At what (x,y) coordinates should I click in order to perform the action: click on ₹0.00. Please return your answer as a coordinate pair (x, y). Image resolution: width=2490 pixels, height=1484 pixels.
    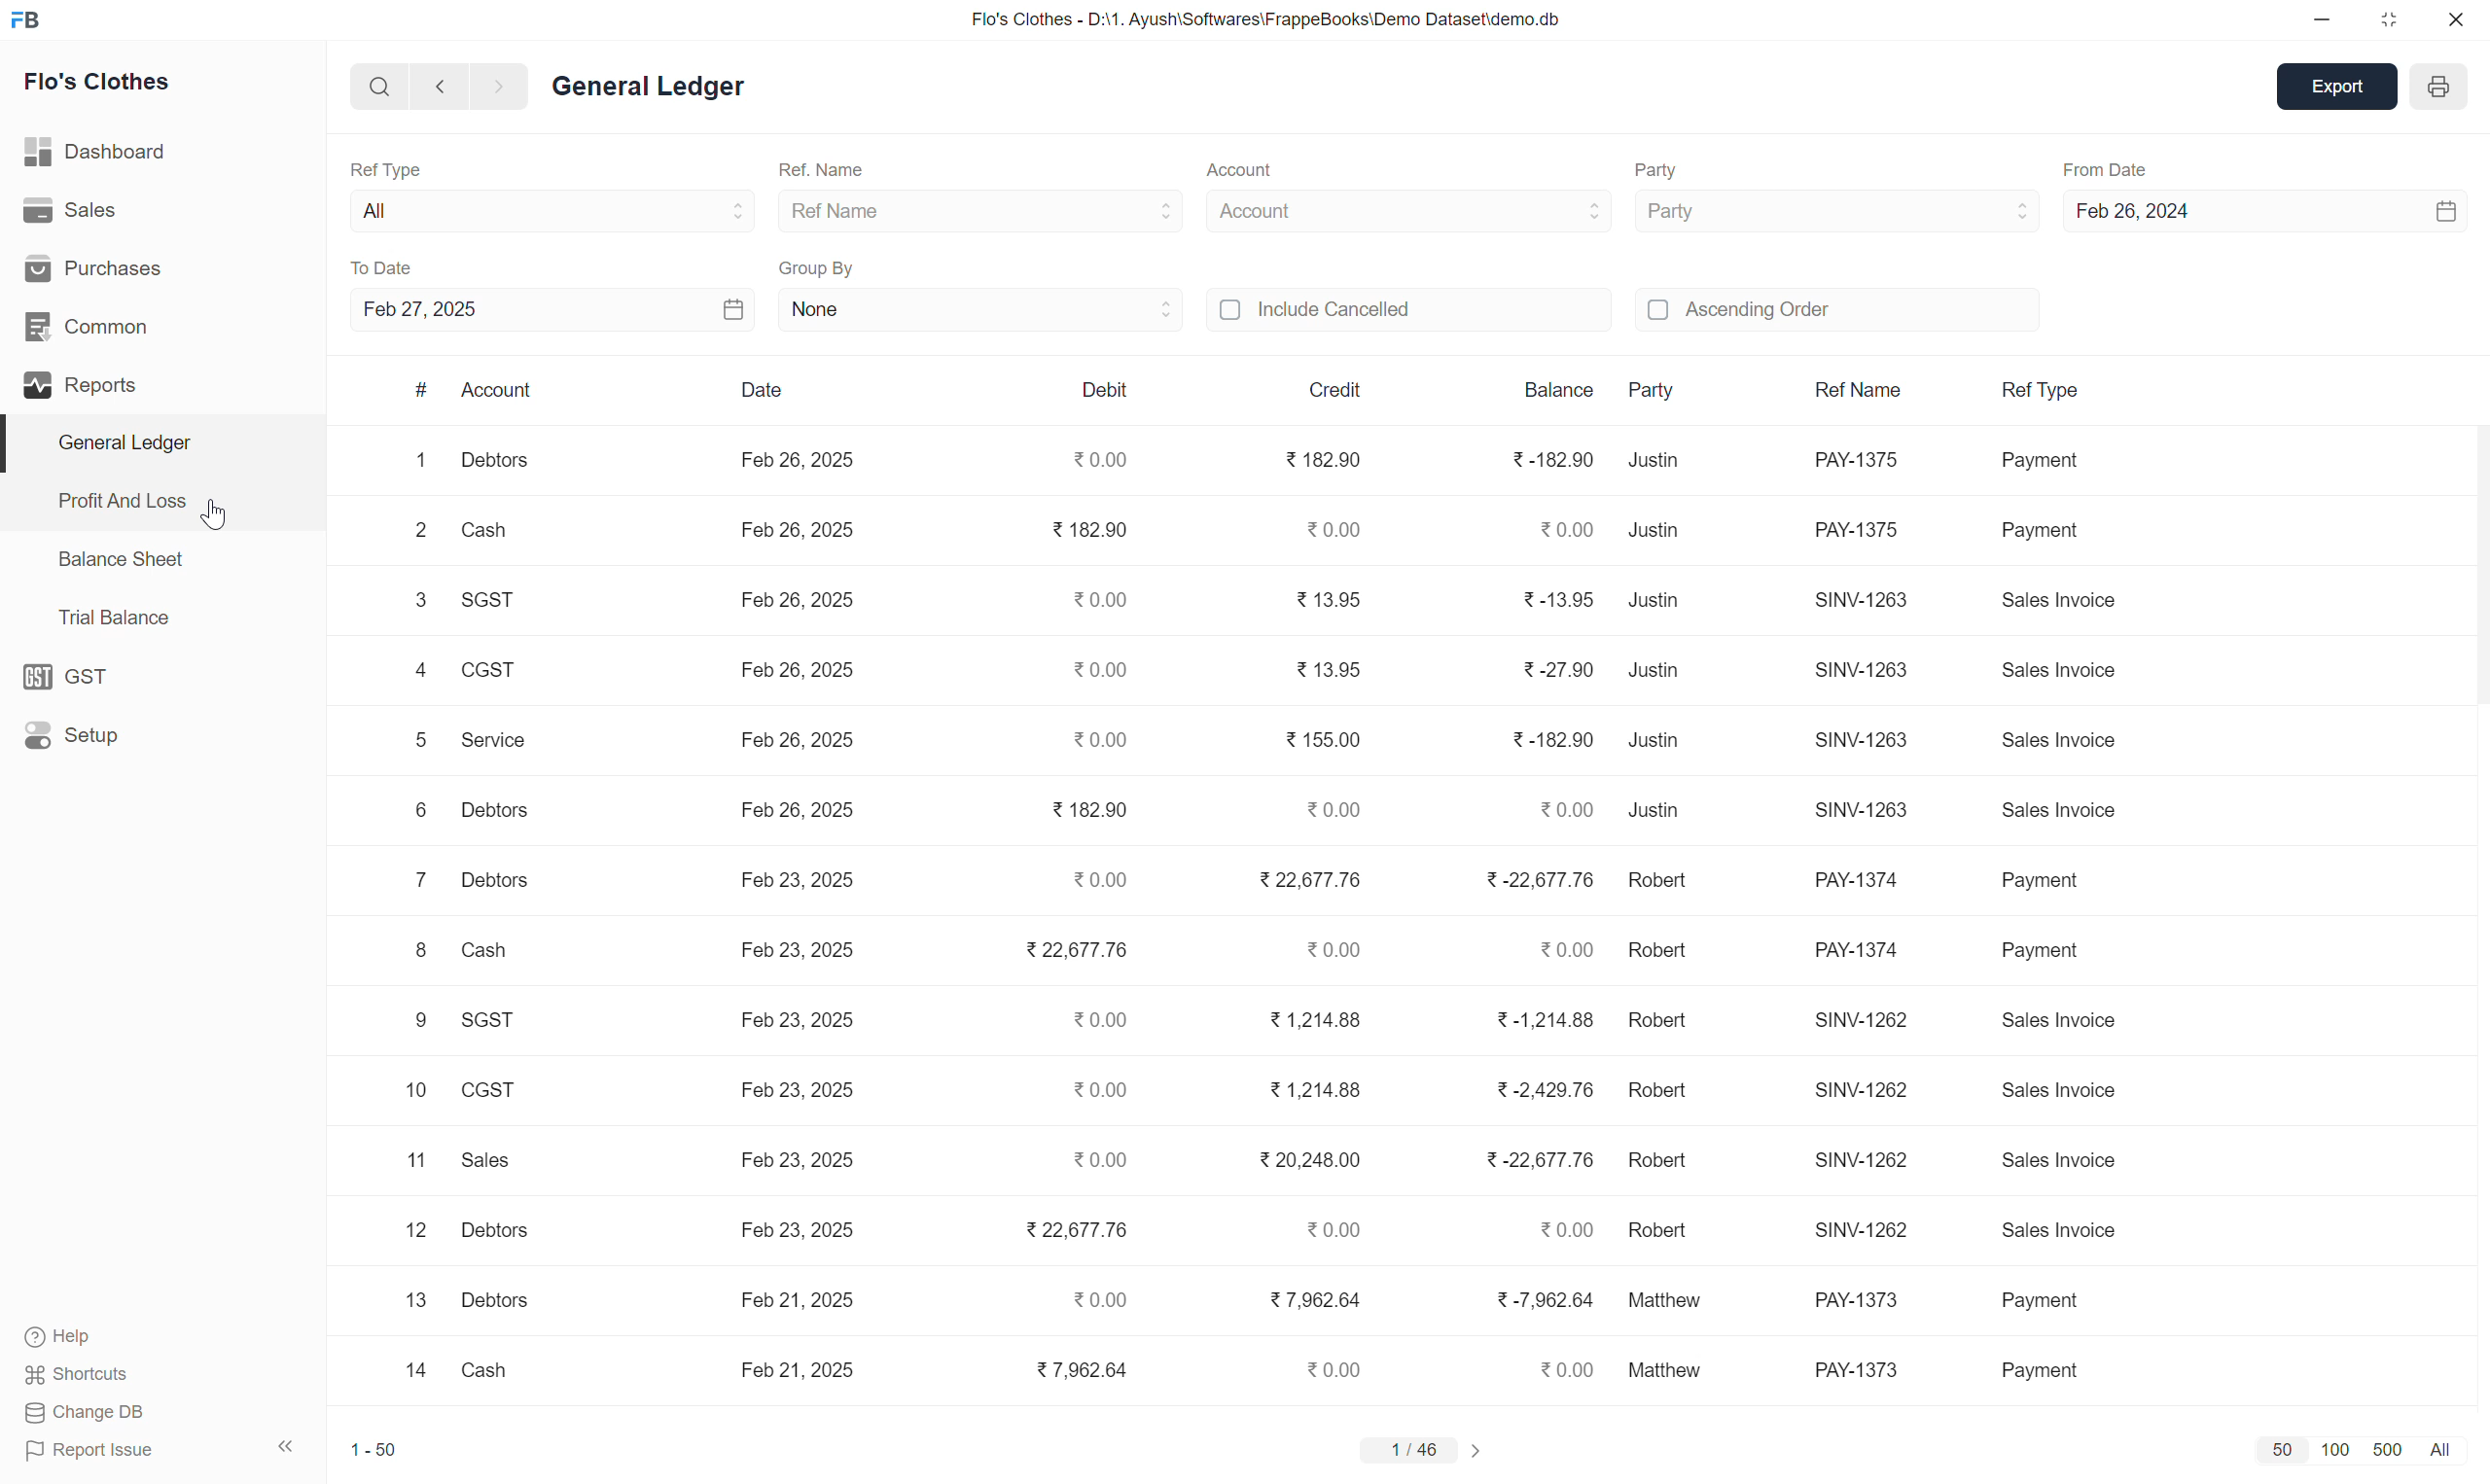
    Looking at the image, I should click on (1561, 1231).